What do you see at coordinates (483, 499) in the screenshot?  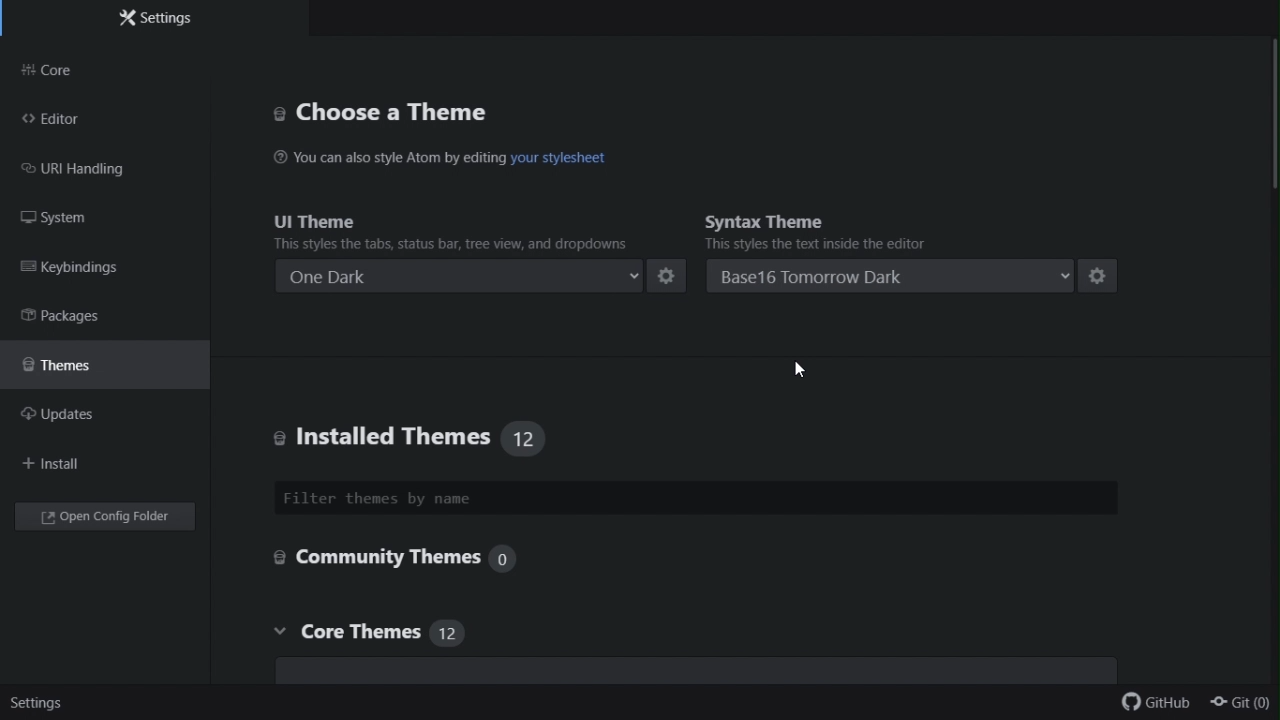 I see `Filter theme by name` at bounding box center [483, 499].